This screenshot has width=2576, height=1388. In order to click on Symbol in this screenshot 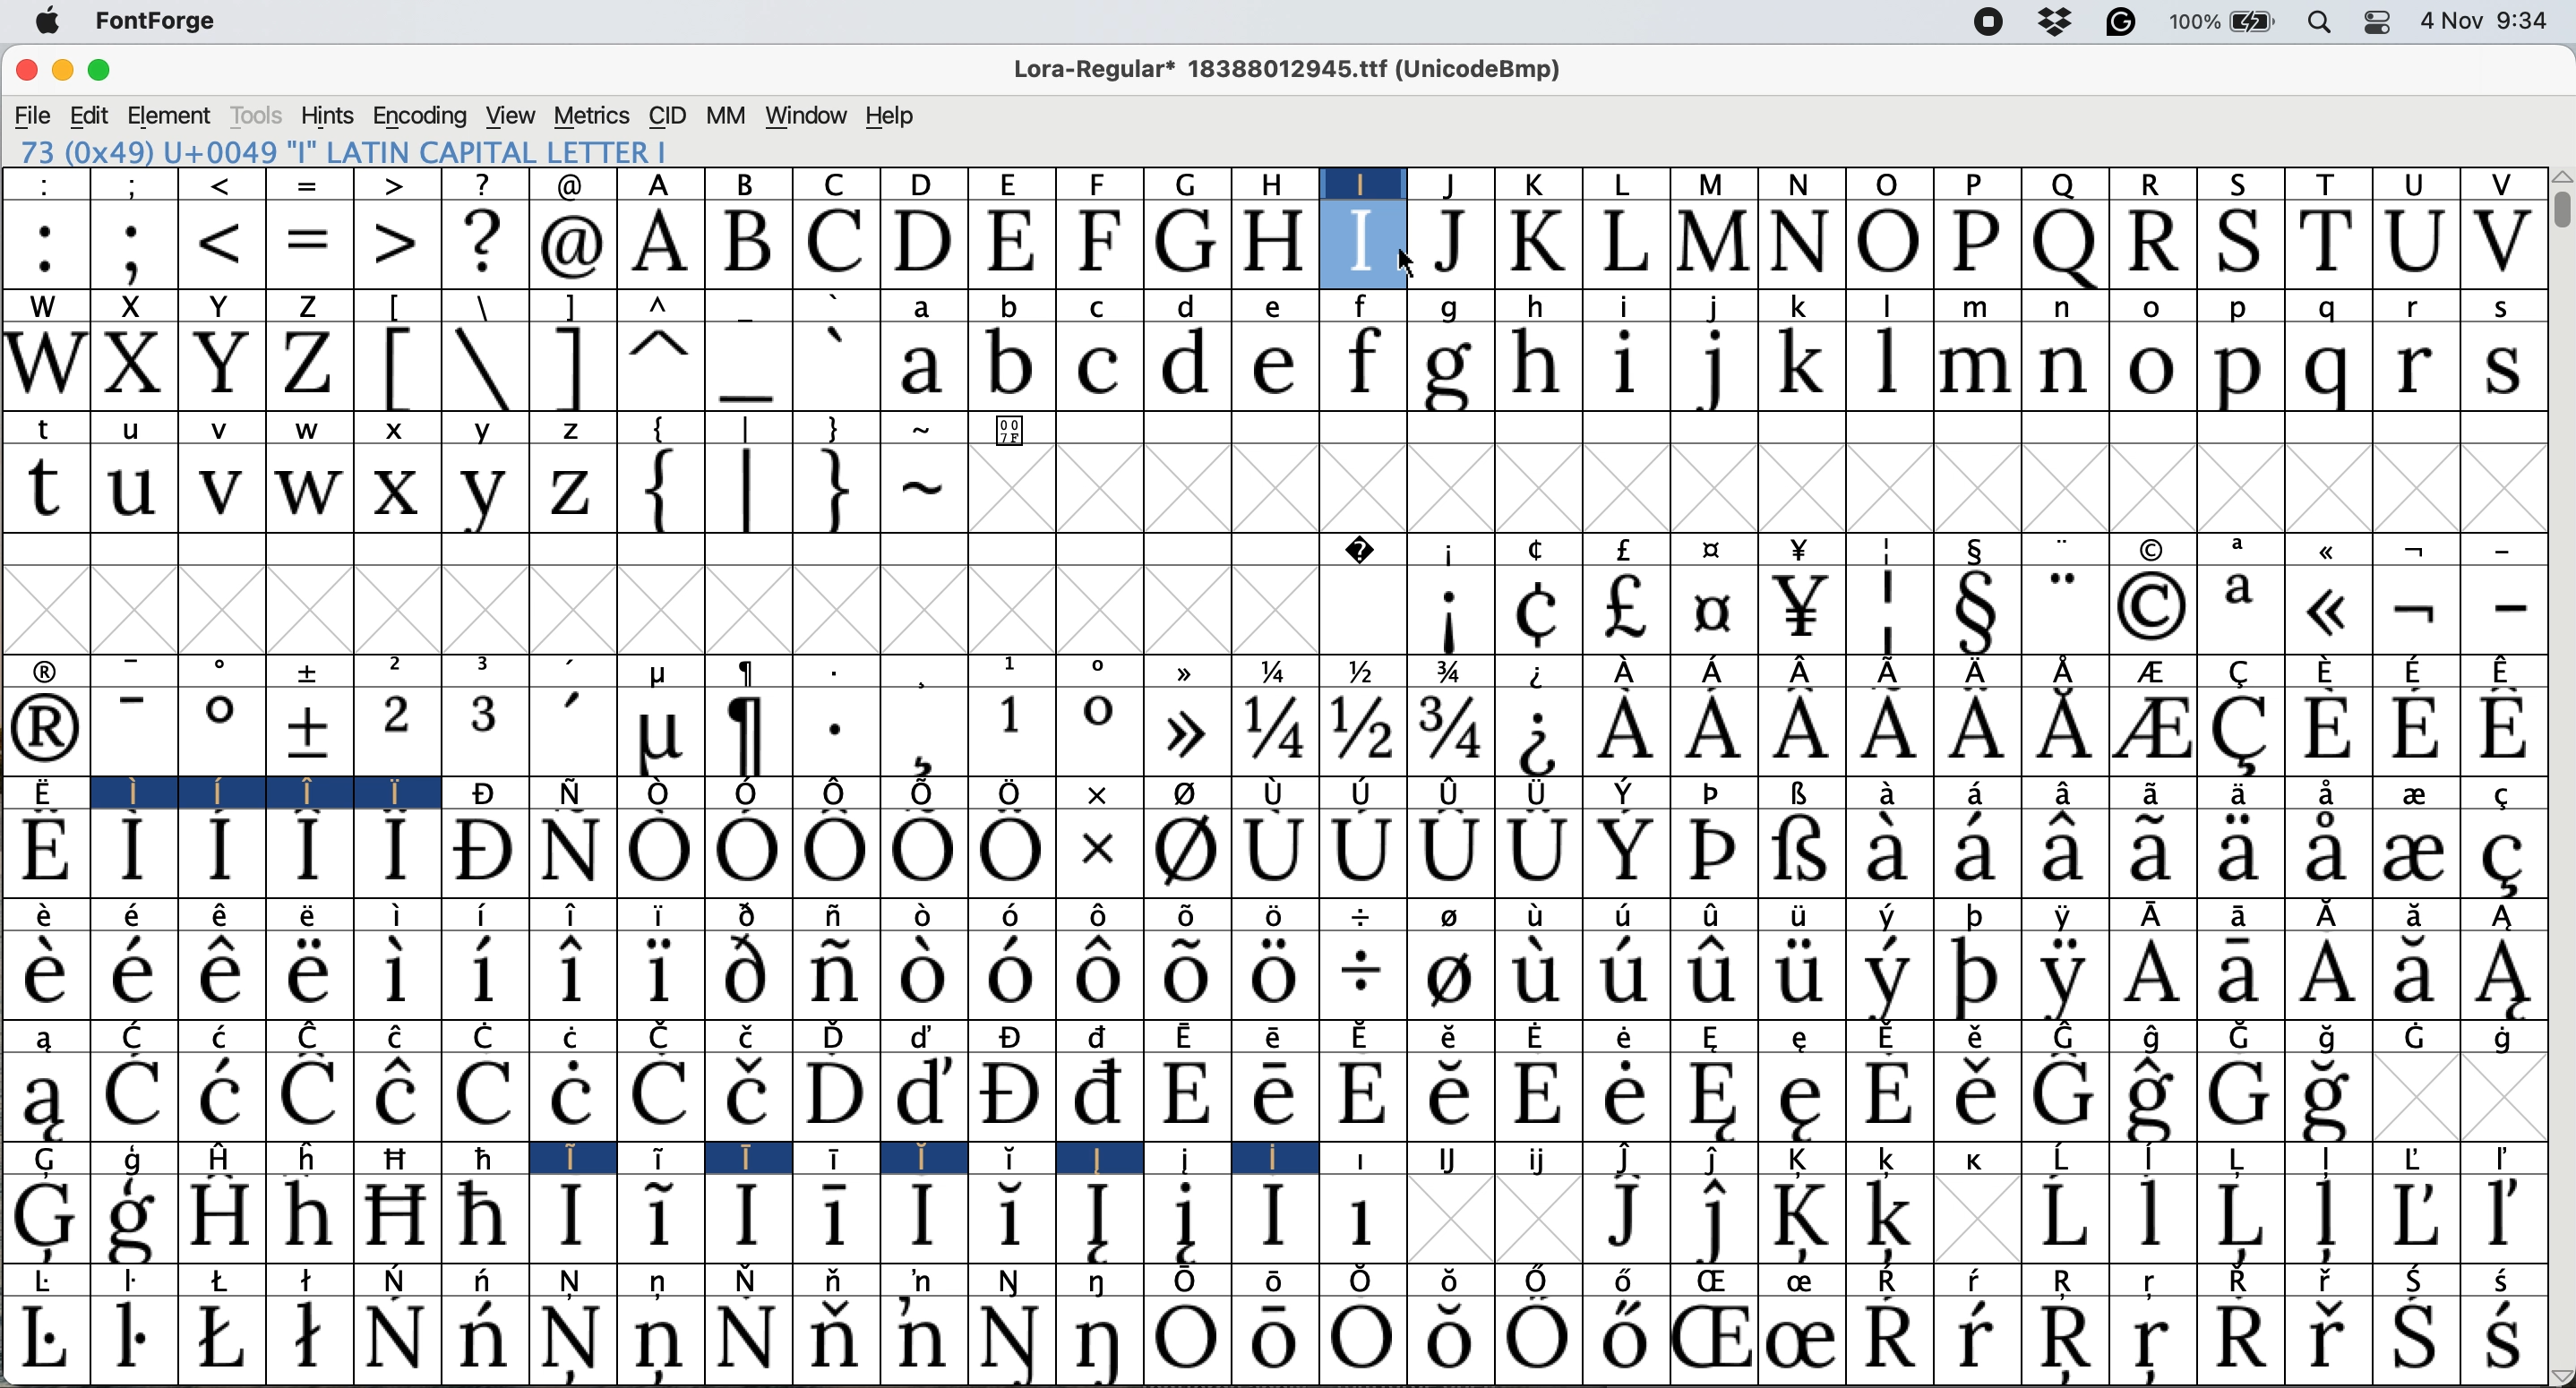, I will do `click(310, 1341)`.